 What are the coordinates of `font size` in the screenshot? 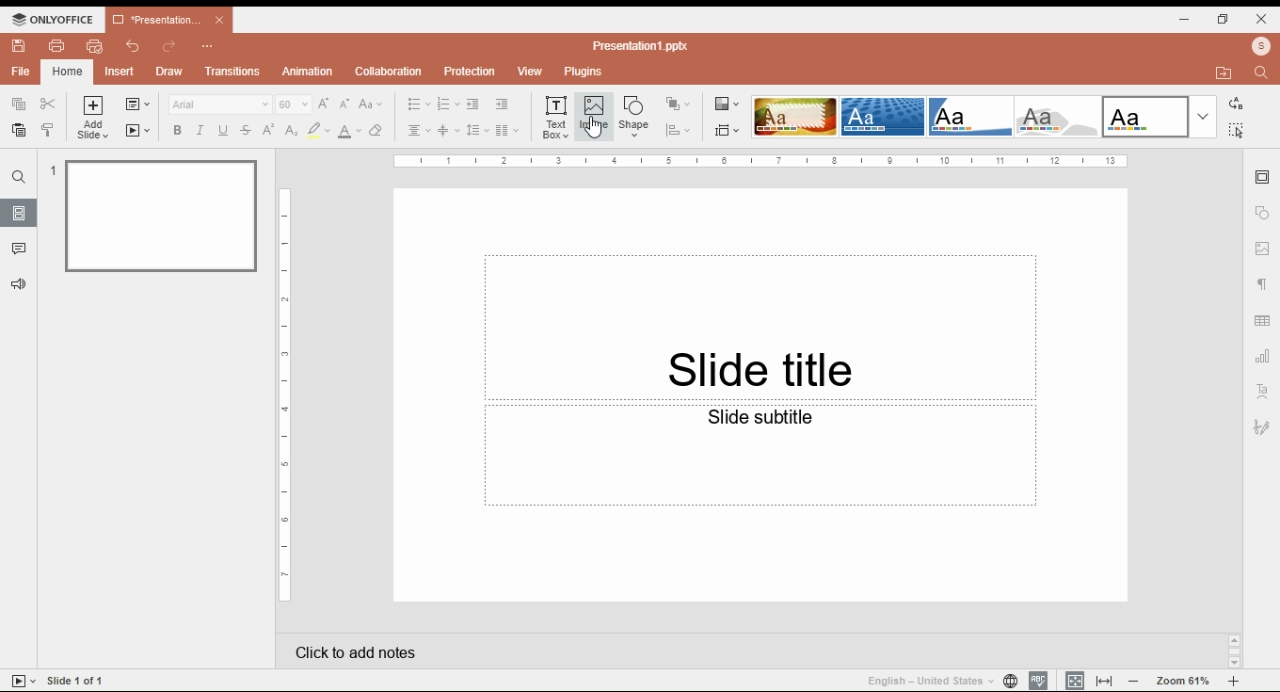 It's located at (292, 103).